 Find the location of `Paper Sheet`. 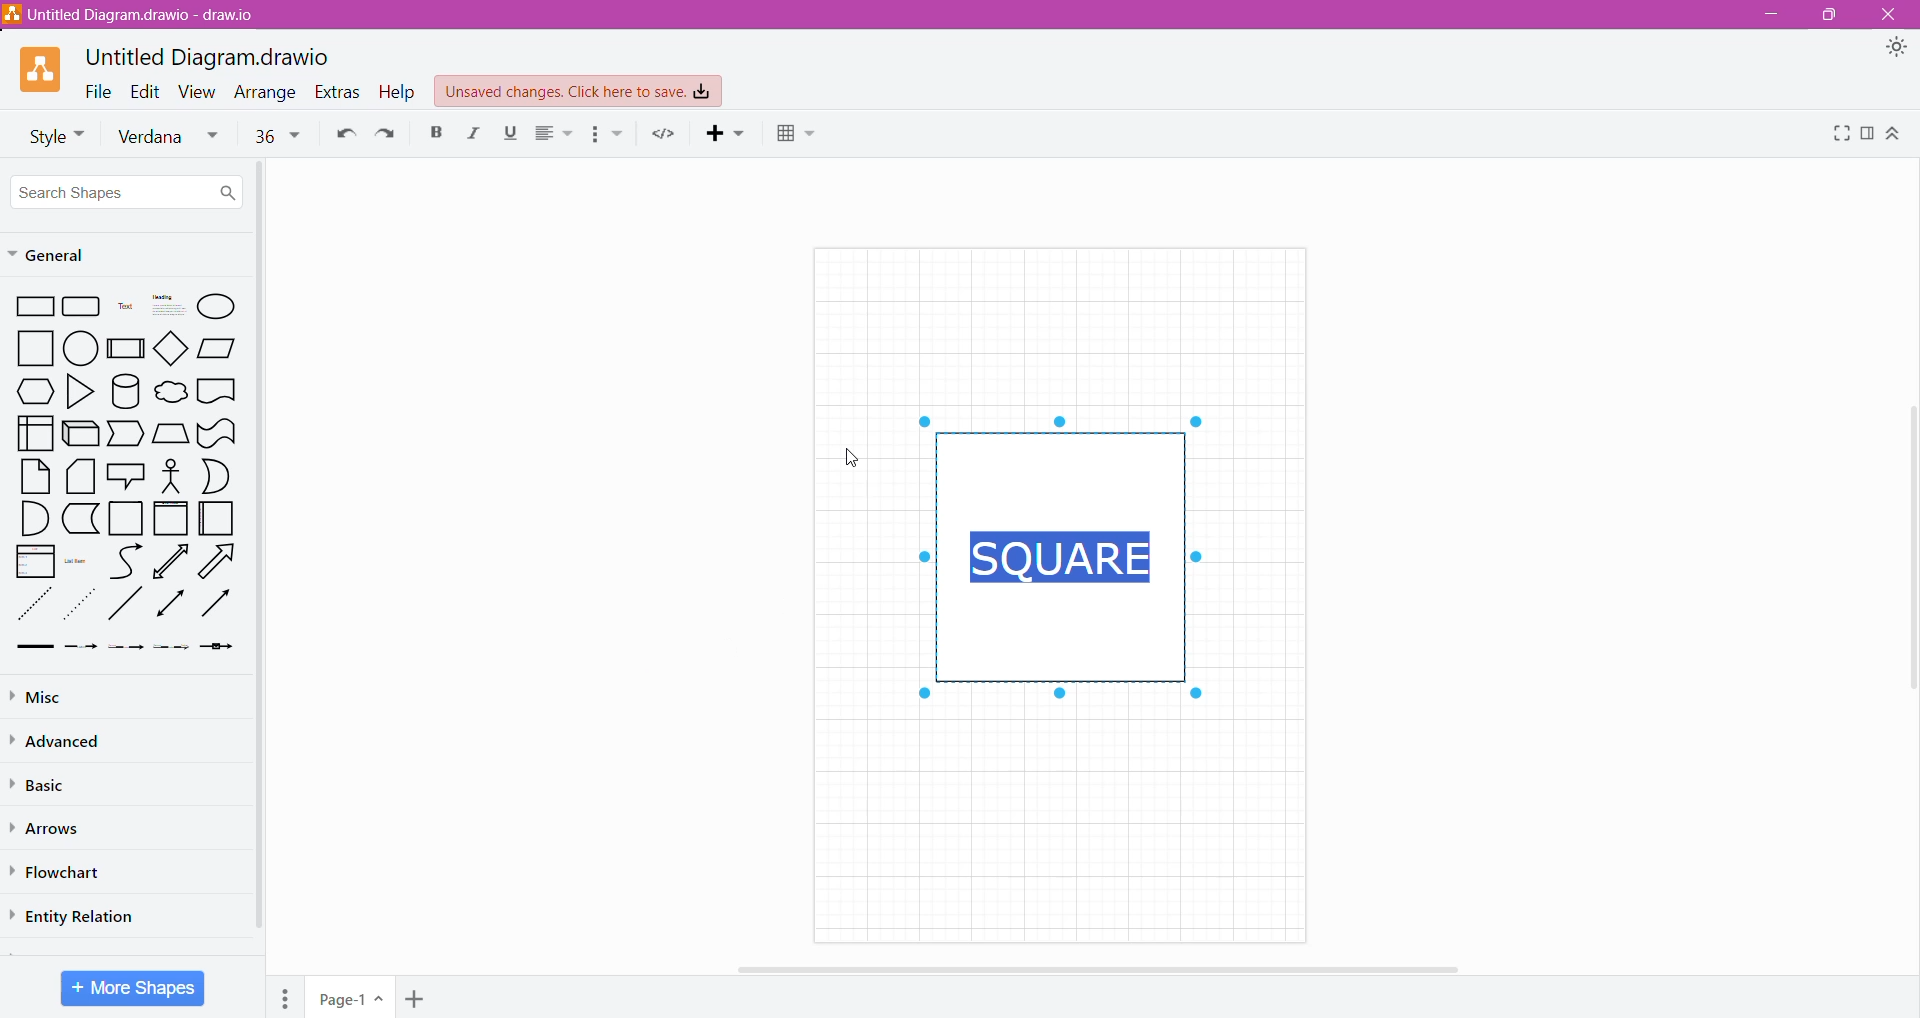

Paper Sheet is located at coordinates (32, 477).